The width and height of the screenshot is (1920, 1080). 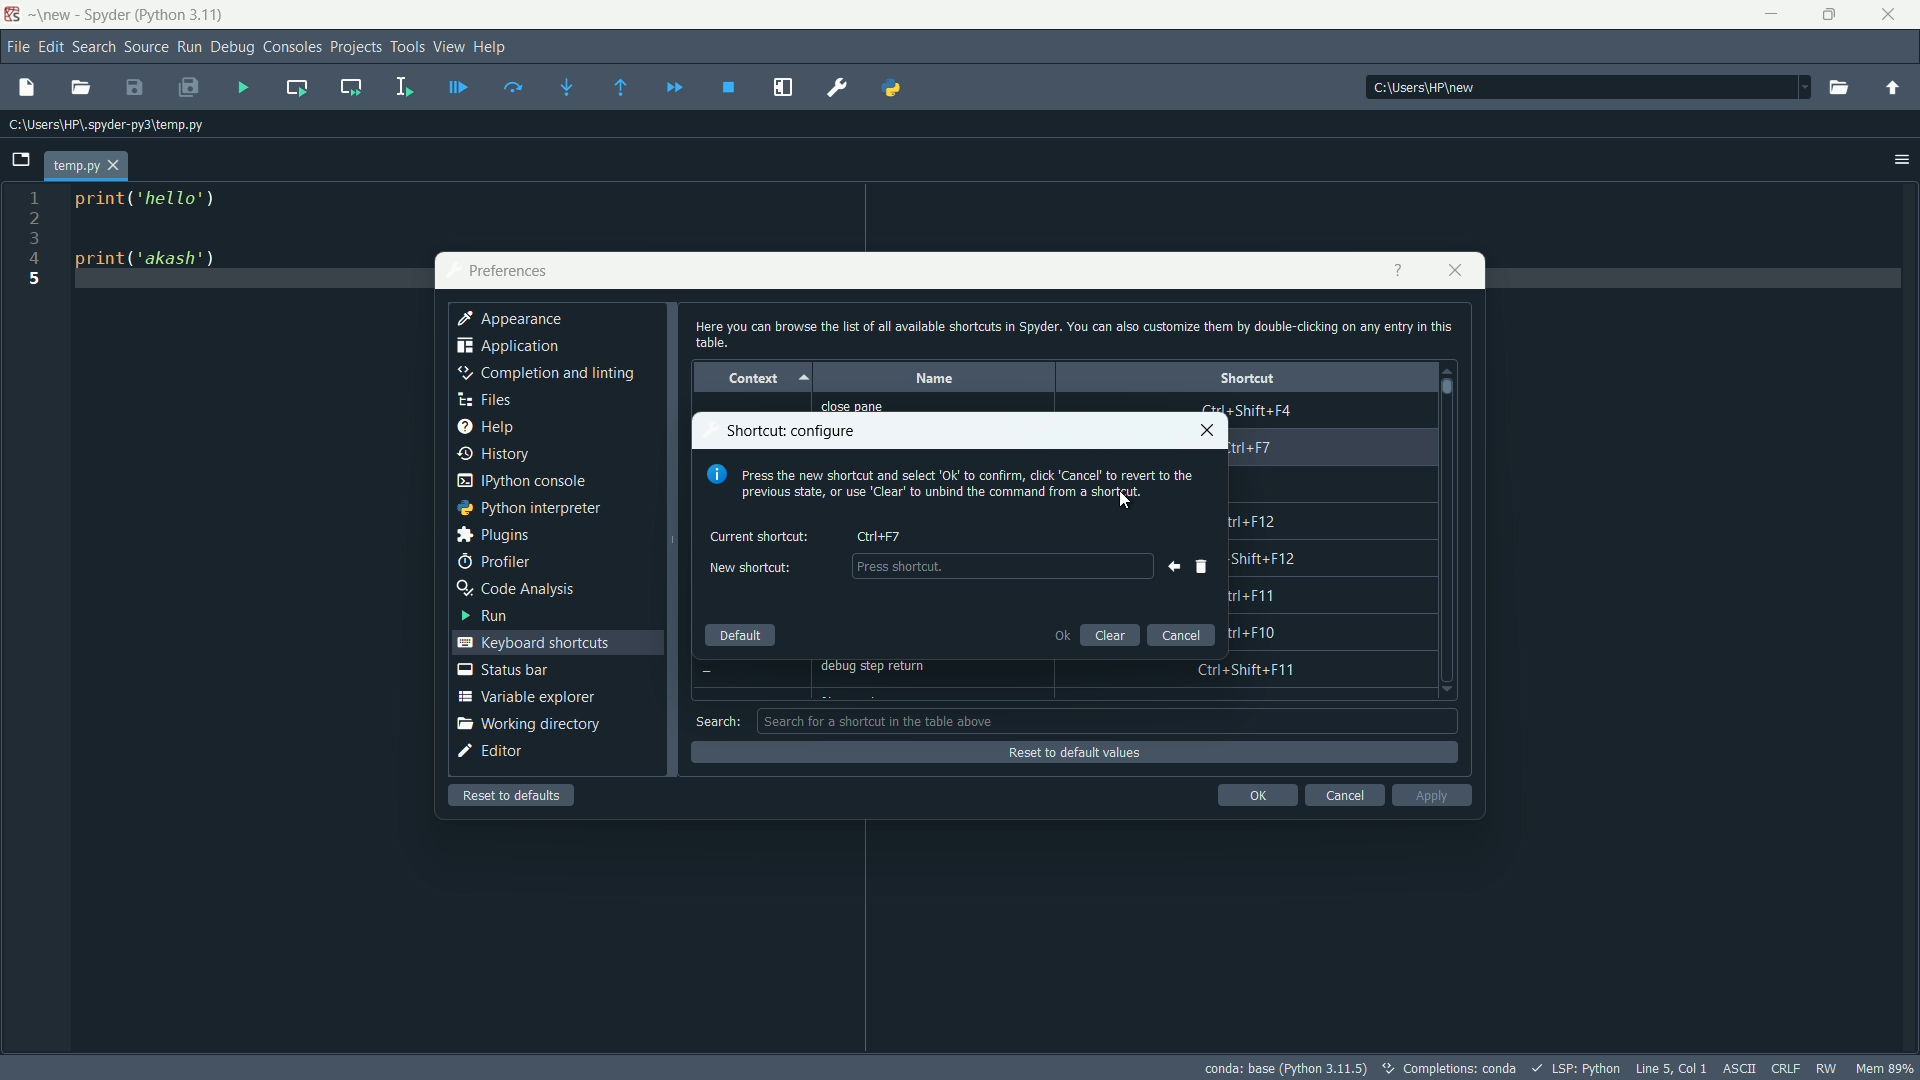 What do you see at coordinates (484, 428) in the screenshot?
I see `help` at bounding box center [484, 428].